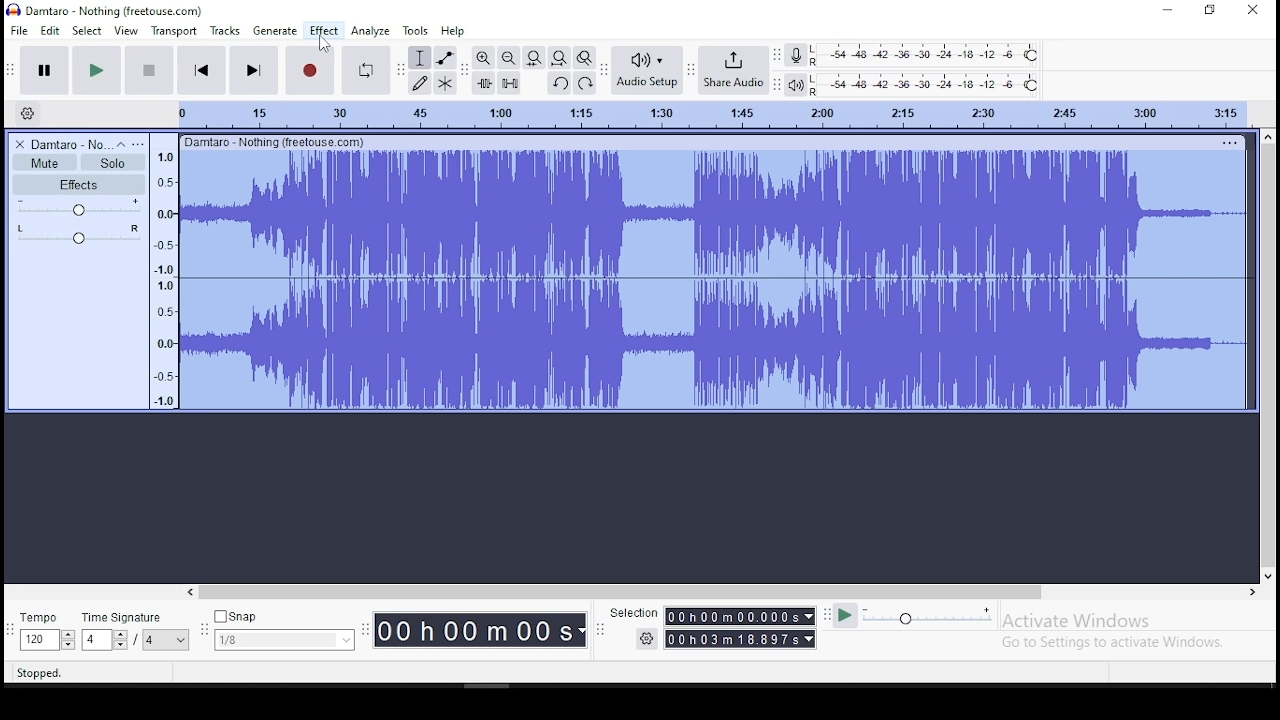  Describe the element at coordinates (1255, 11) in the screenshot. I see `close window` at that location.